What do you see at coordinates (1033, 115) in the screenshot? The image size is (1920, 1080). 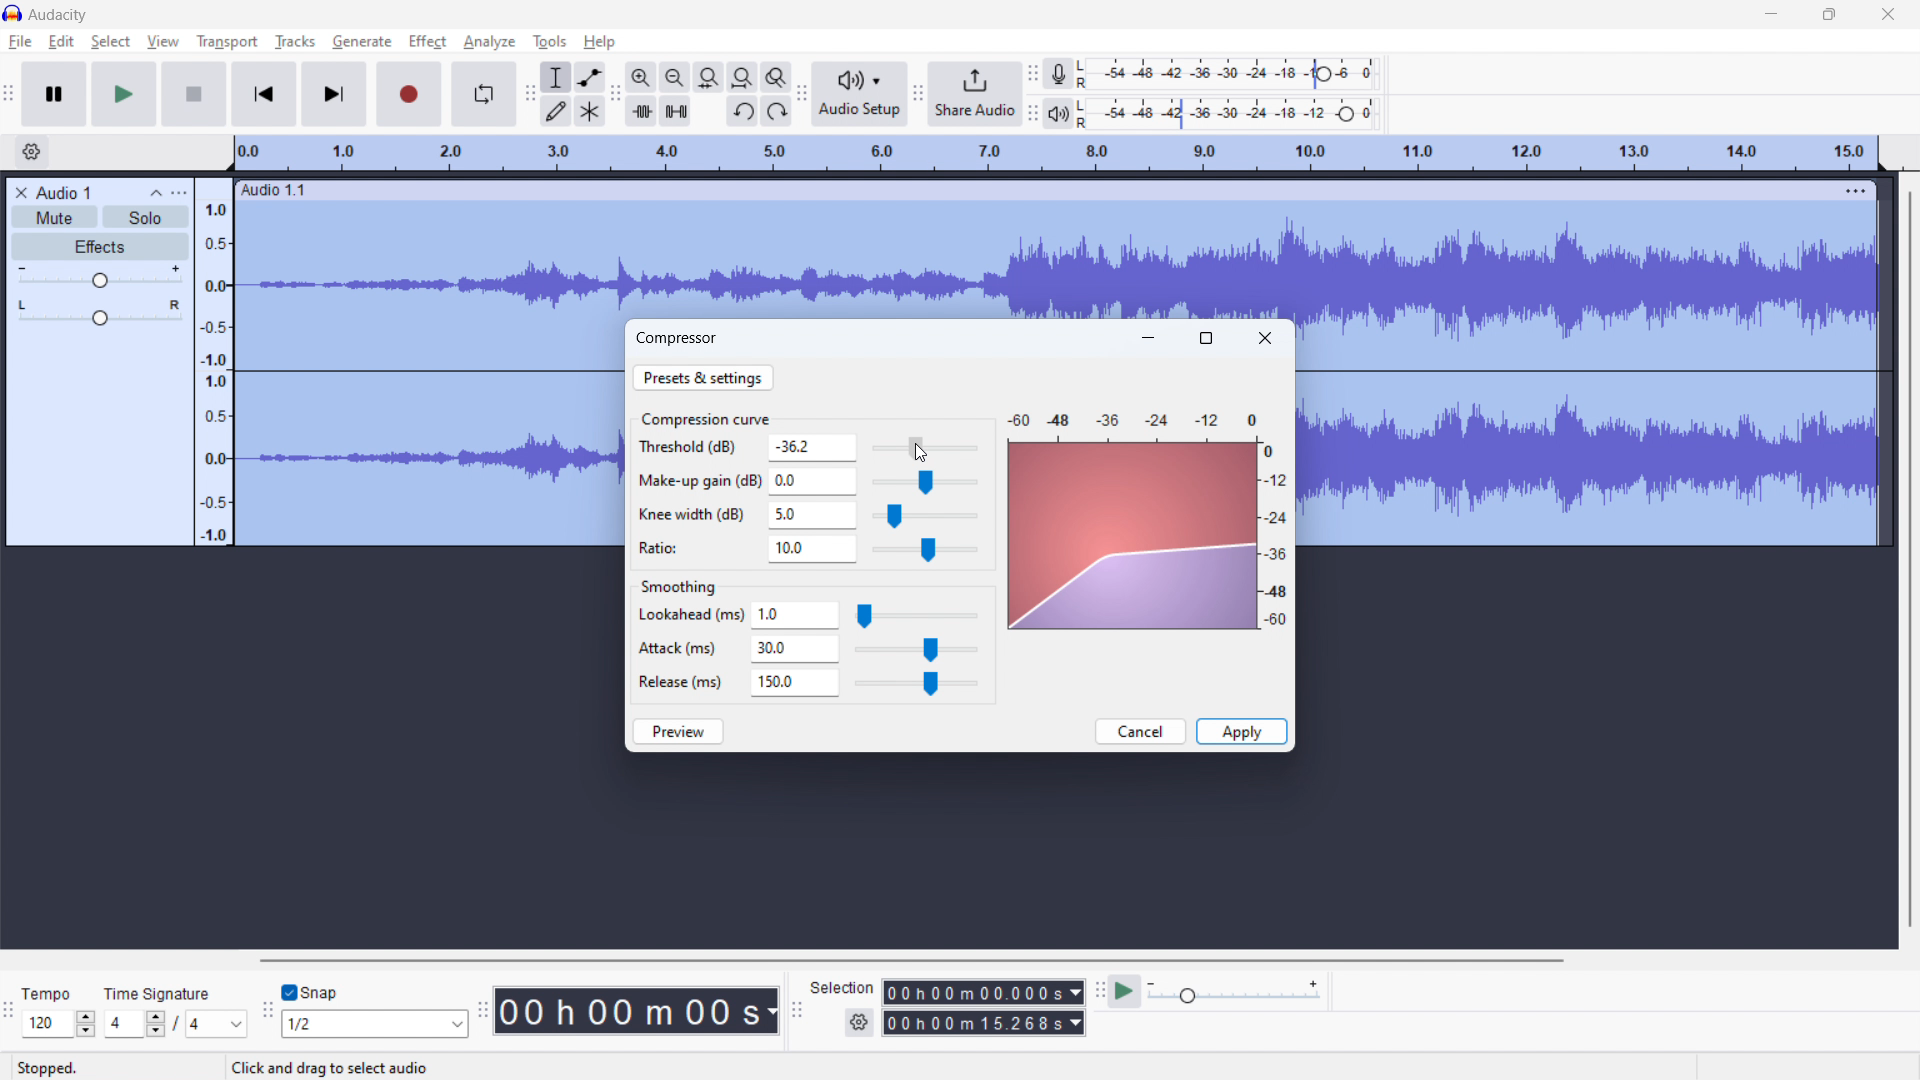 I see `playback meter toolbar` at bounding box center [1033, 115].